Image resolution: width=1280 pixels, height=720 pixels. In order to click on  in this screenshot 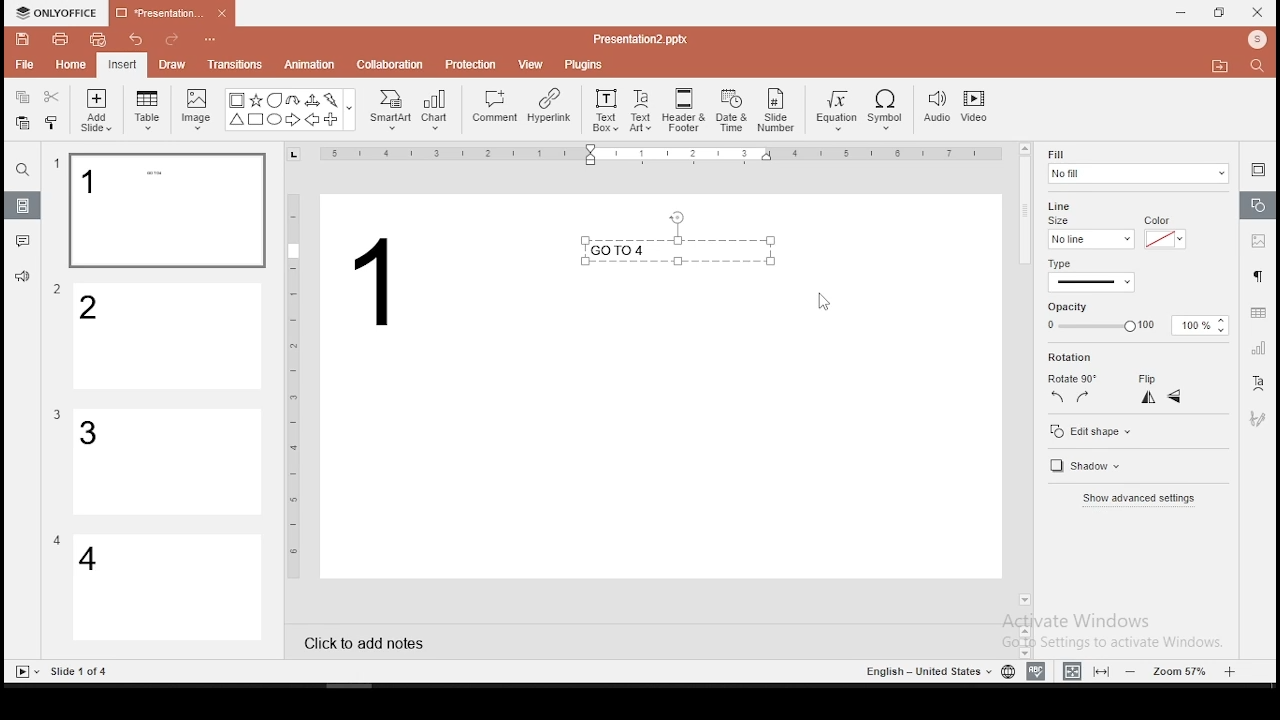, I will do `click(58, 290)`.